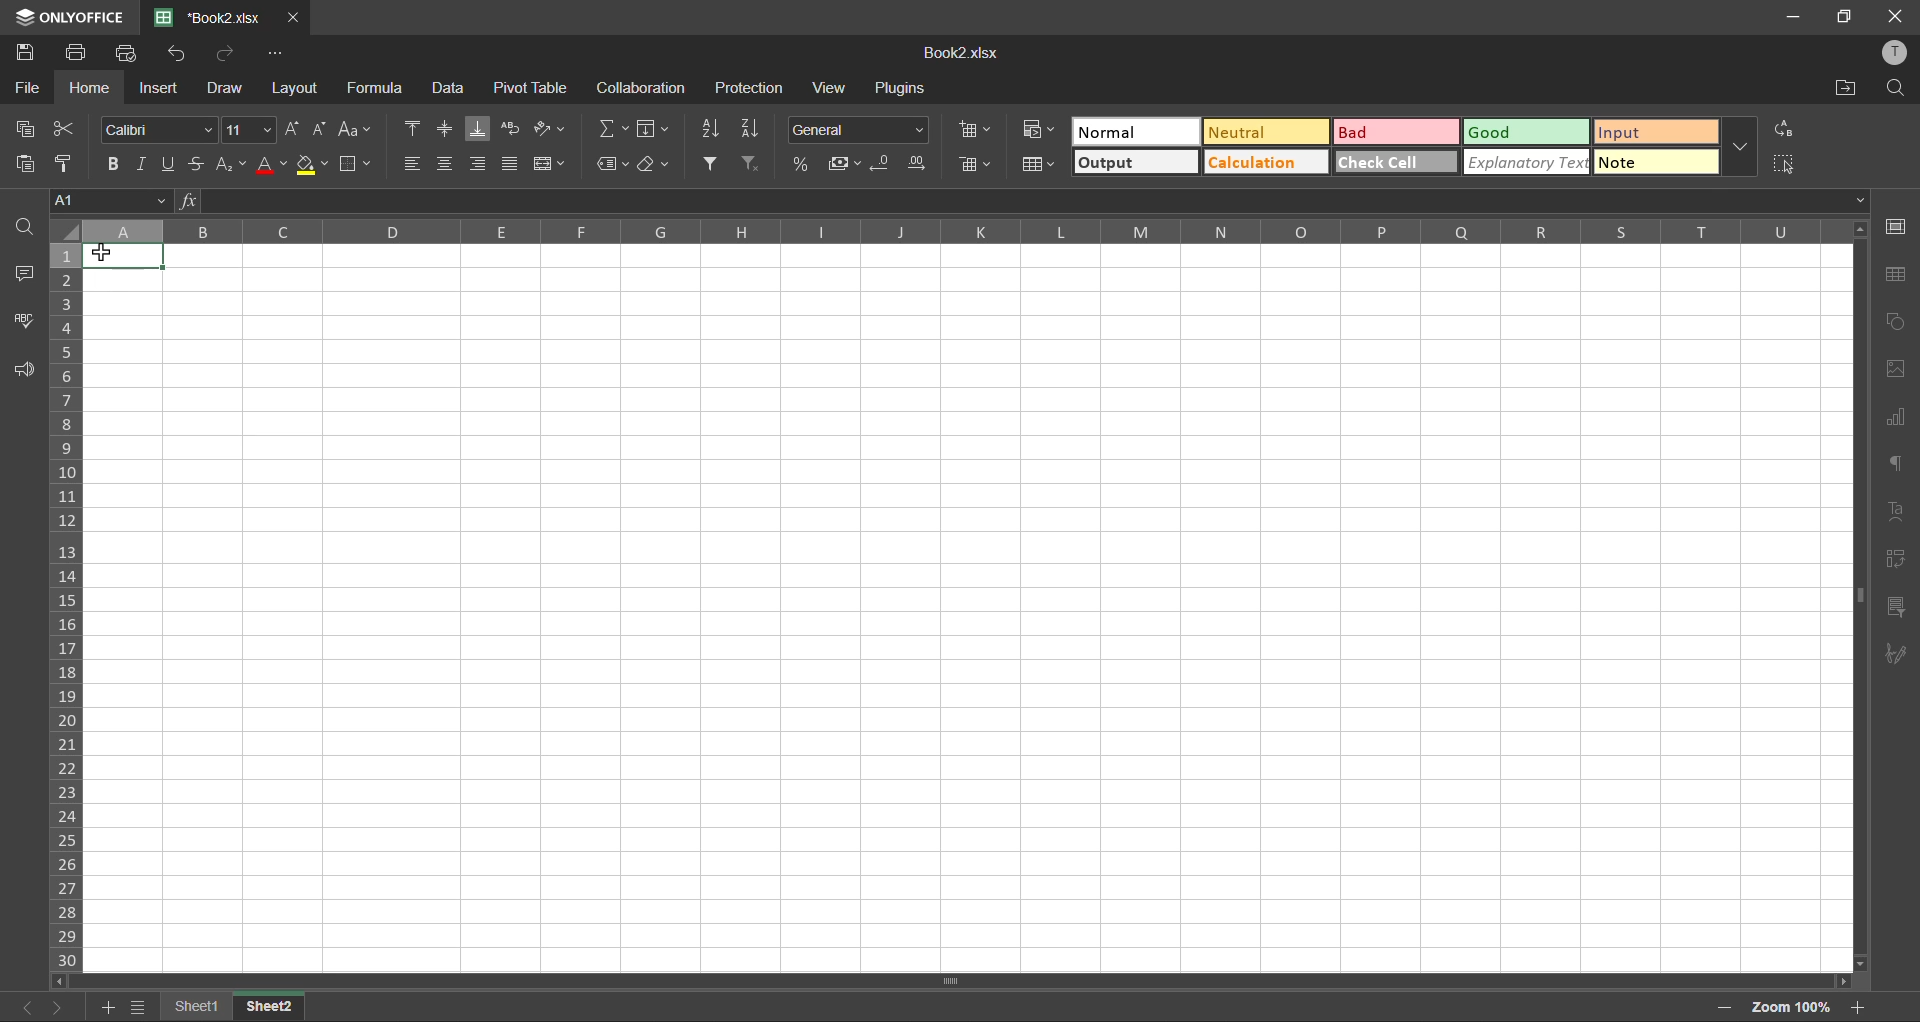 The width and height of the screenshot is (1920, 1022). Describe the element at coordinates (1264, 162) in the screenshot. I see `calculation` at that location.